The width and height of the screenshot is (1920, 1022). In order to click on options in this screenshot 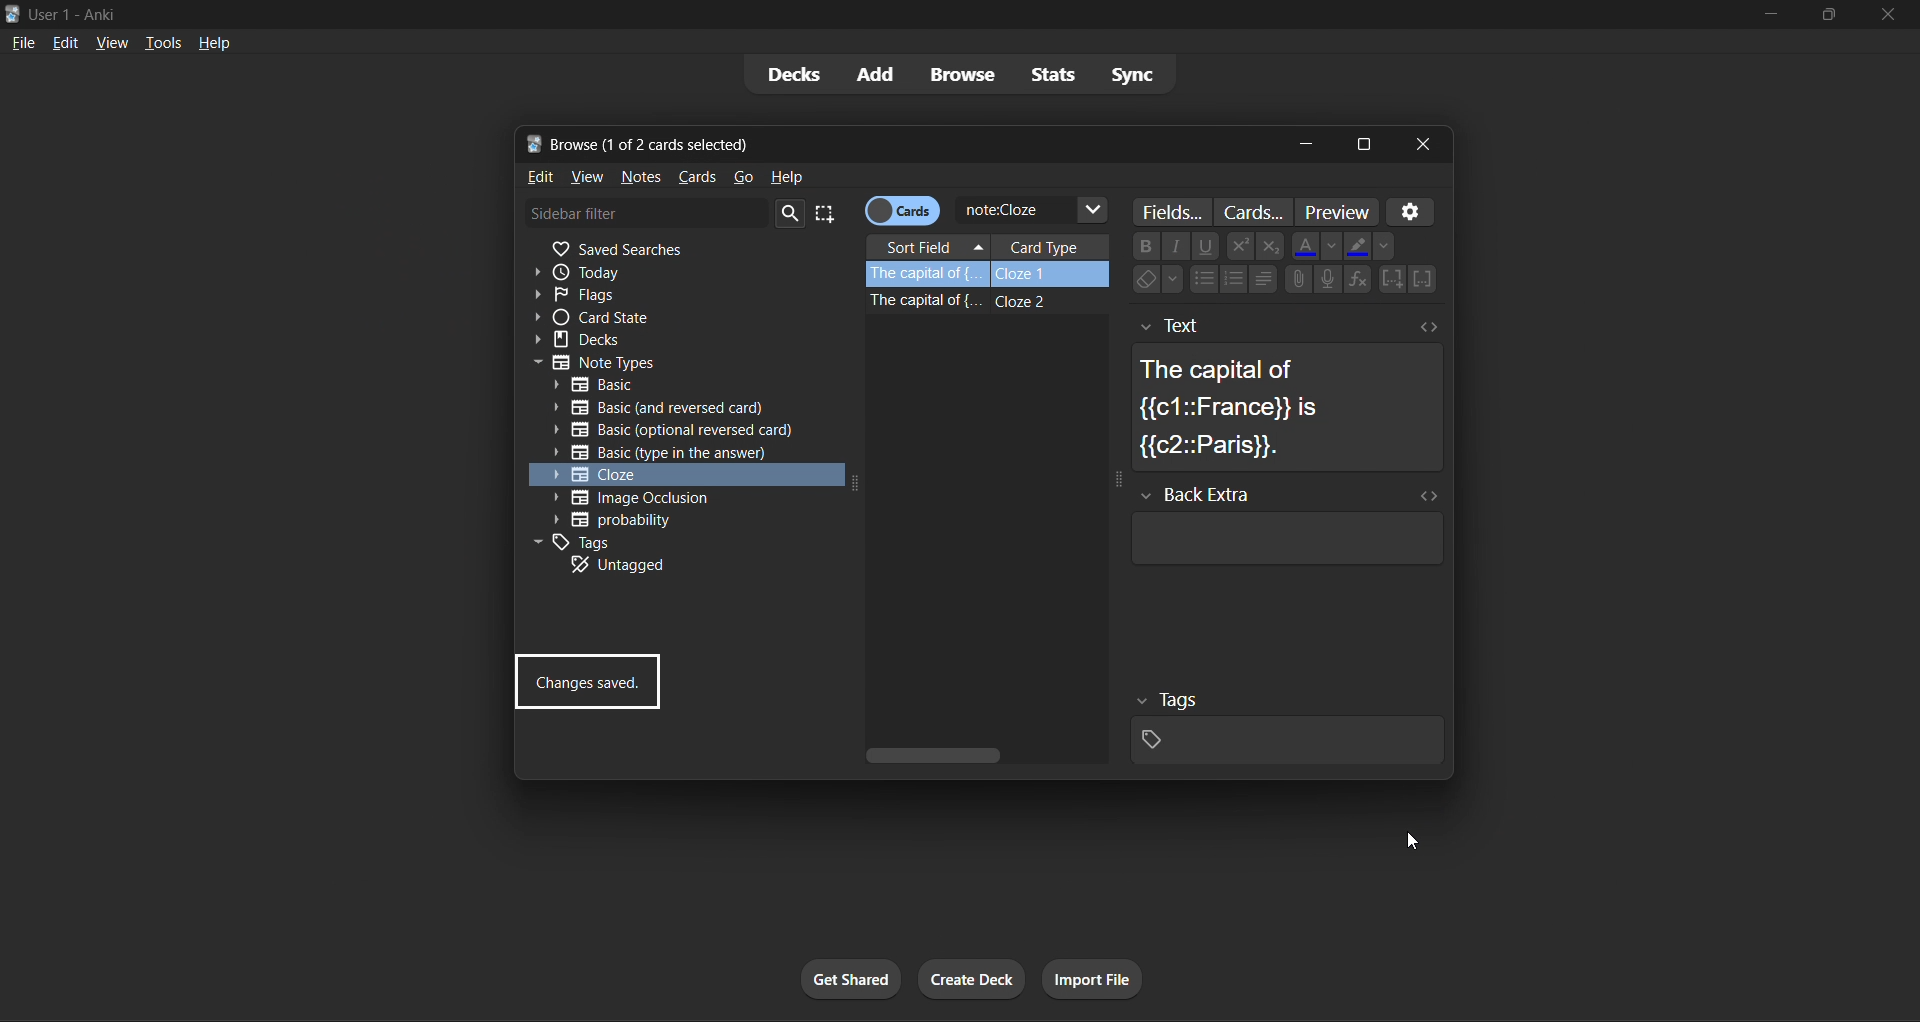, I will do `click(1414, 211)`.